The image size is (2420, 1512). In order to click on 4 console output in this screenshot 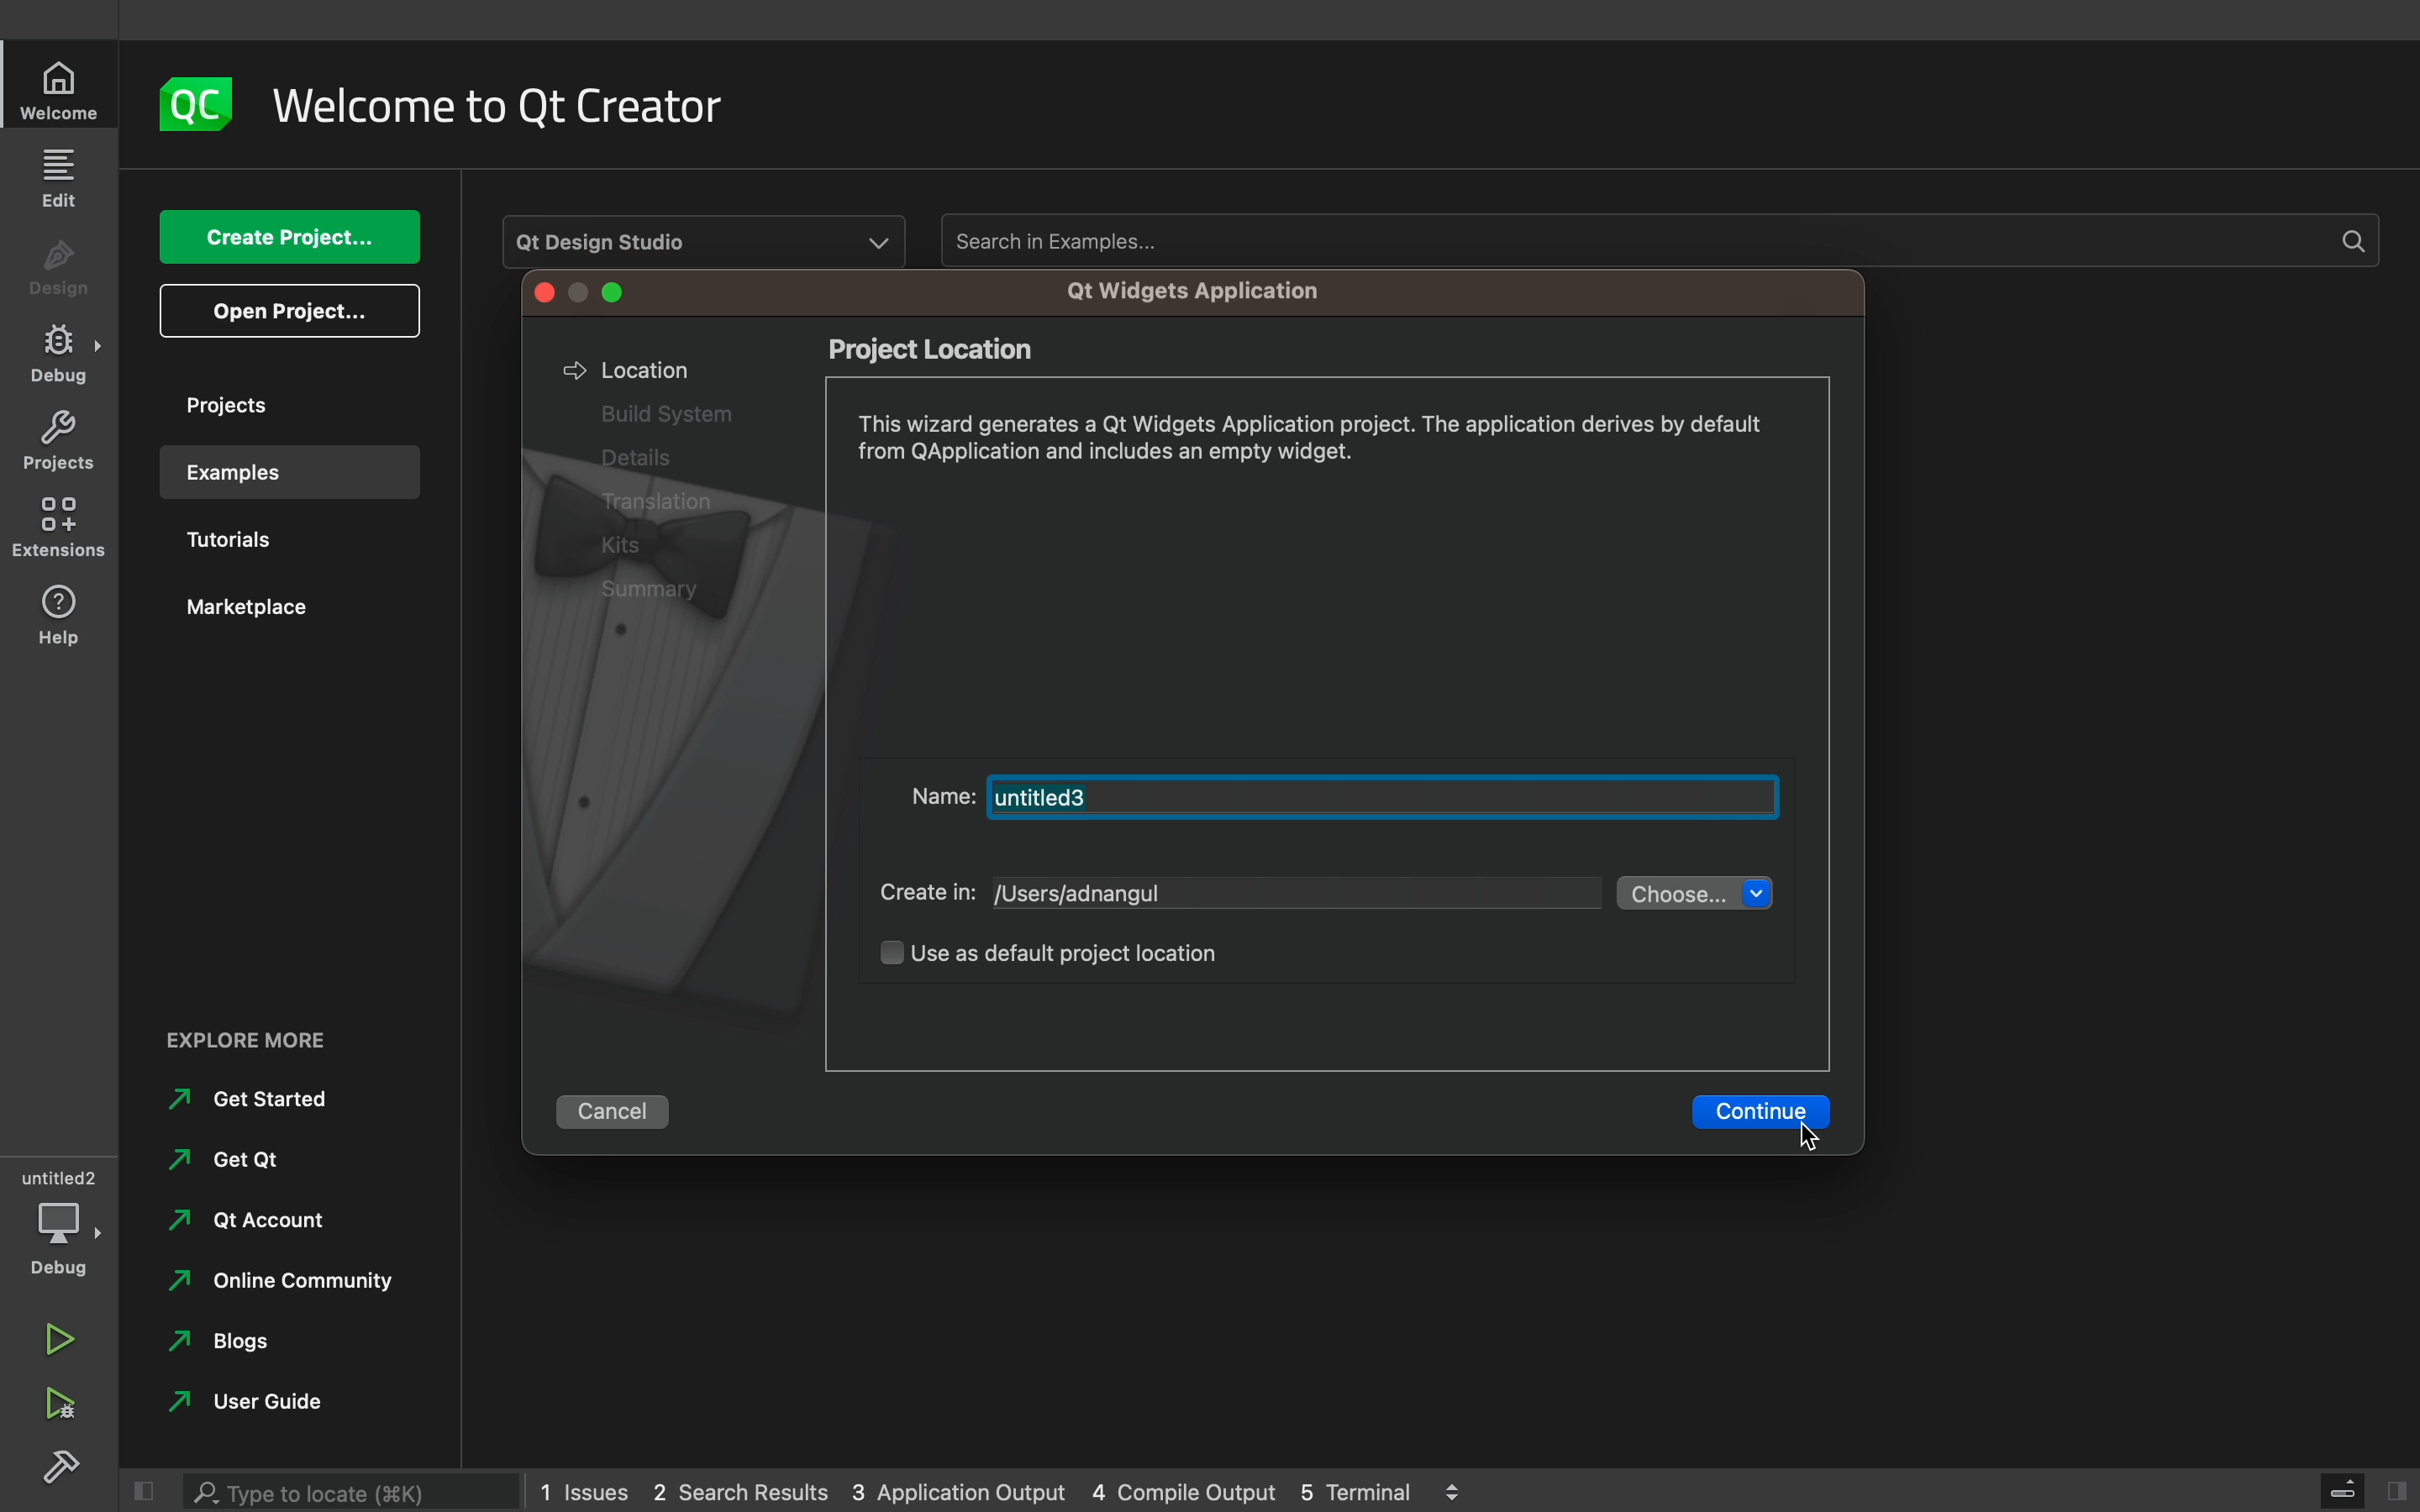, I will do `click(1188, 1493)`.